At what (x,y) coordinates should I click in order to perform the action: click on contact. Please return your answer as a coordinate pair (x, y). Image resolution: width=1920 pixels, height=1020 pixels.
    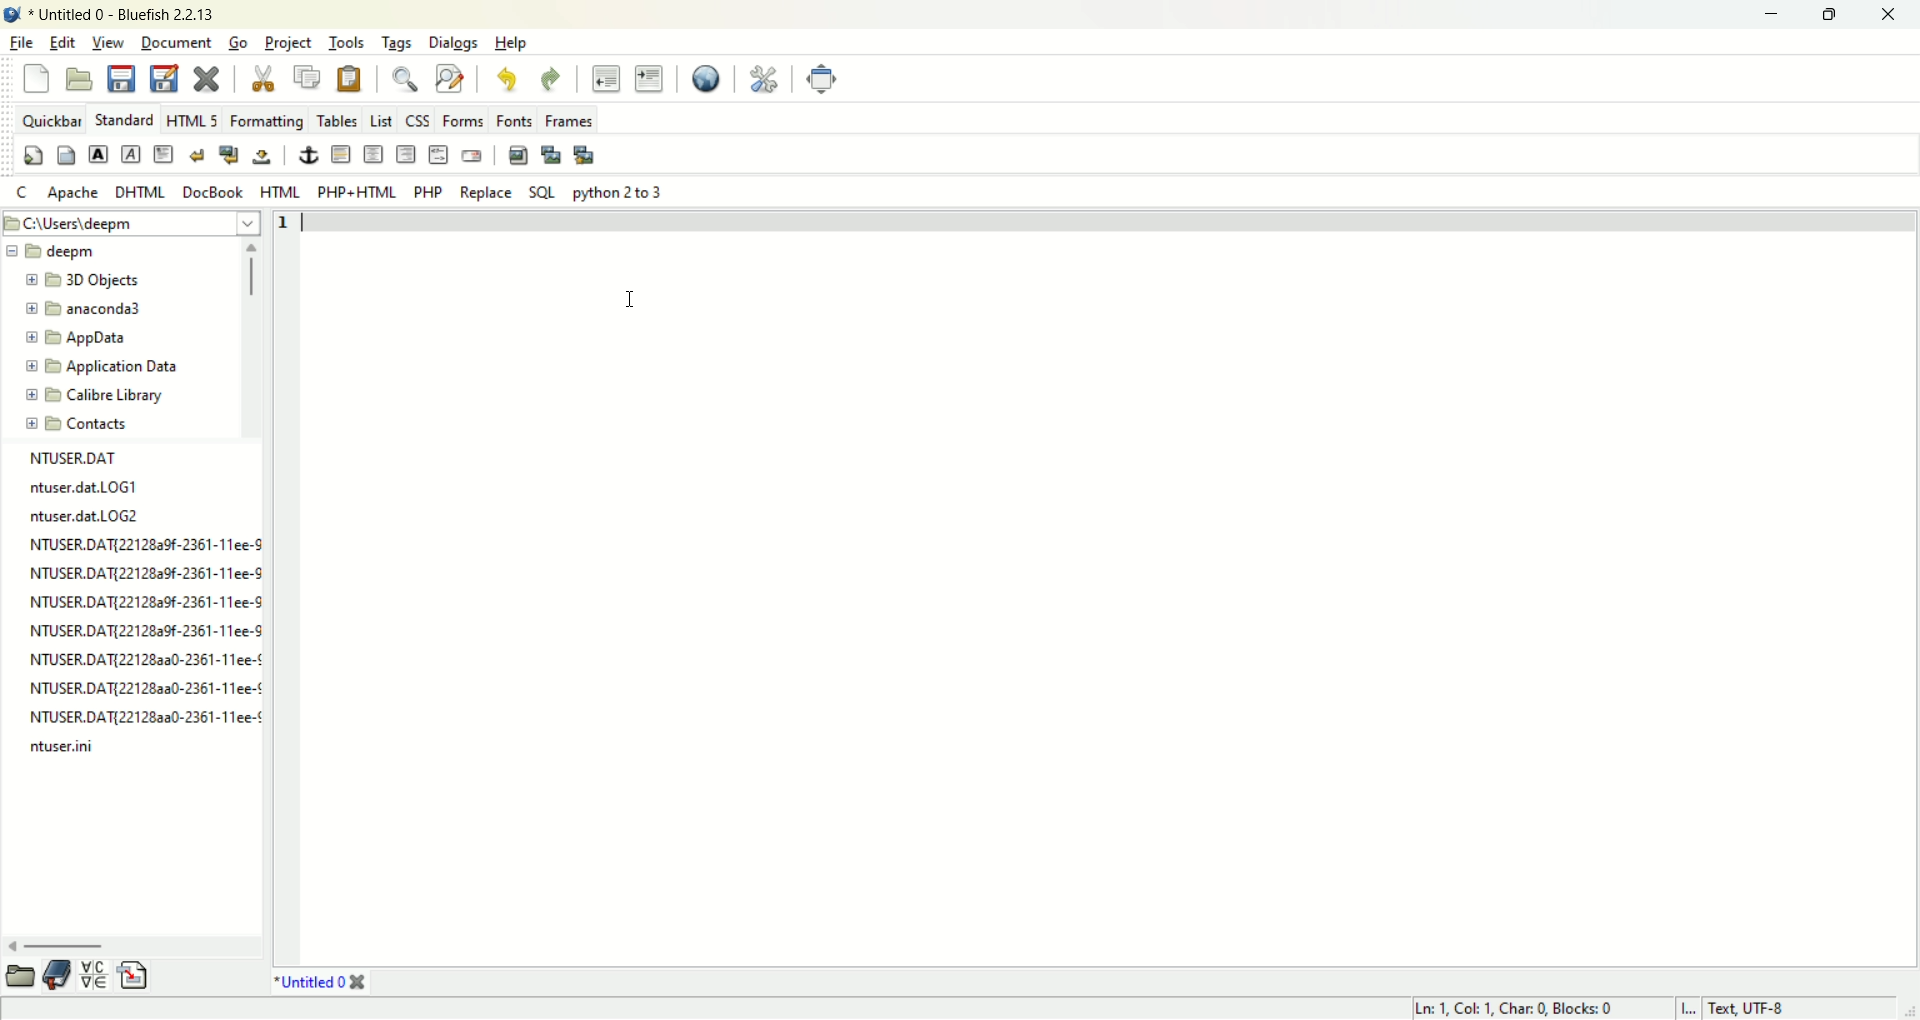
    Looking at the image, I should click on (85, 426).